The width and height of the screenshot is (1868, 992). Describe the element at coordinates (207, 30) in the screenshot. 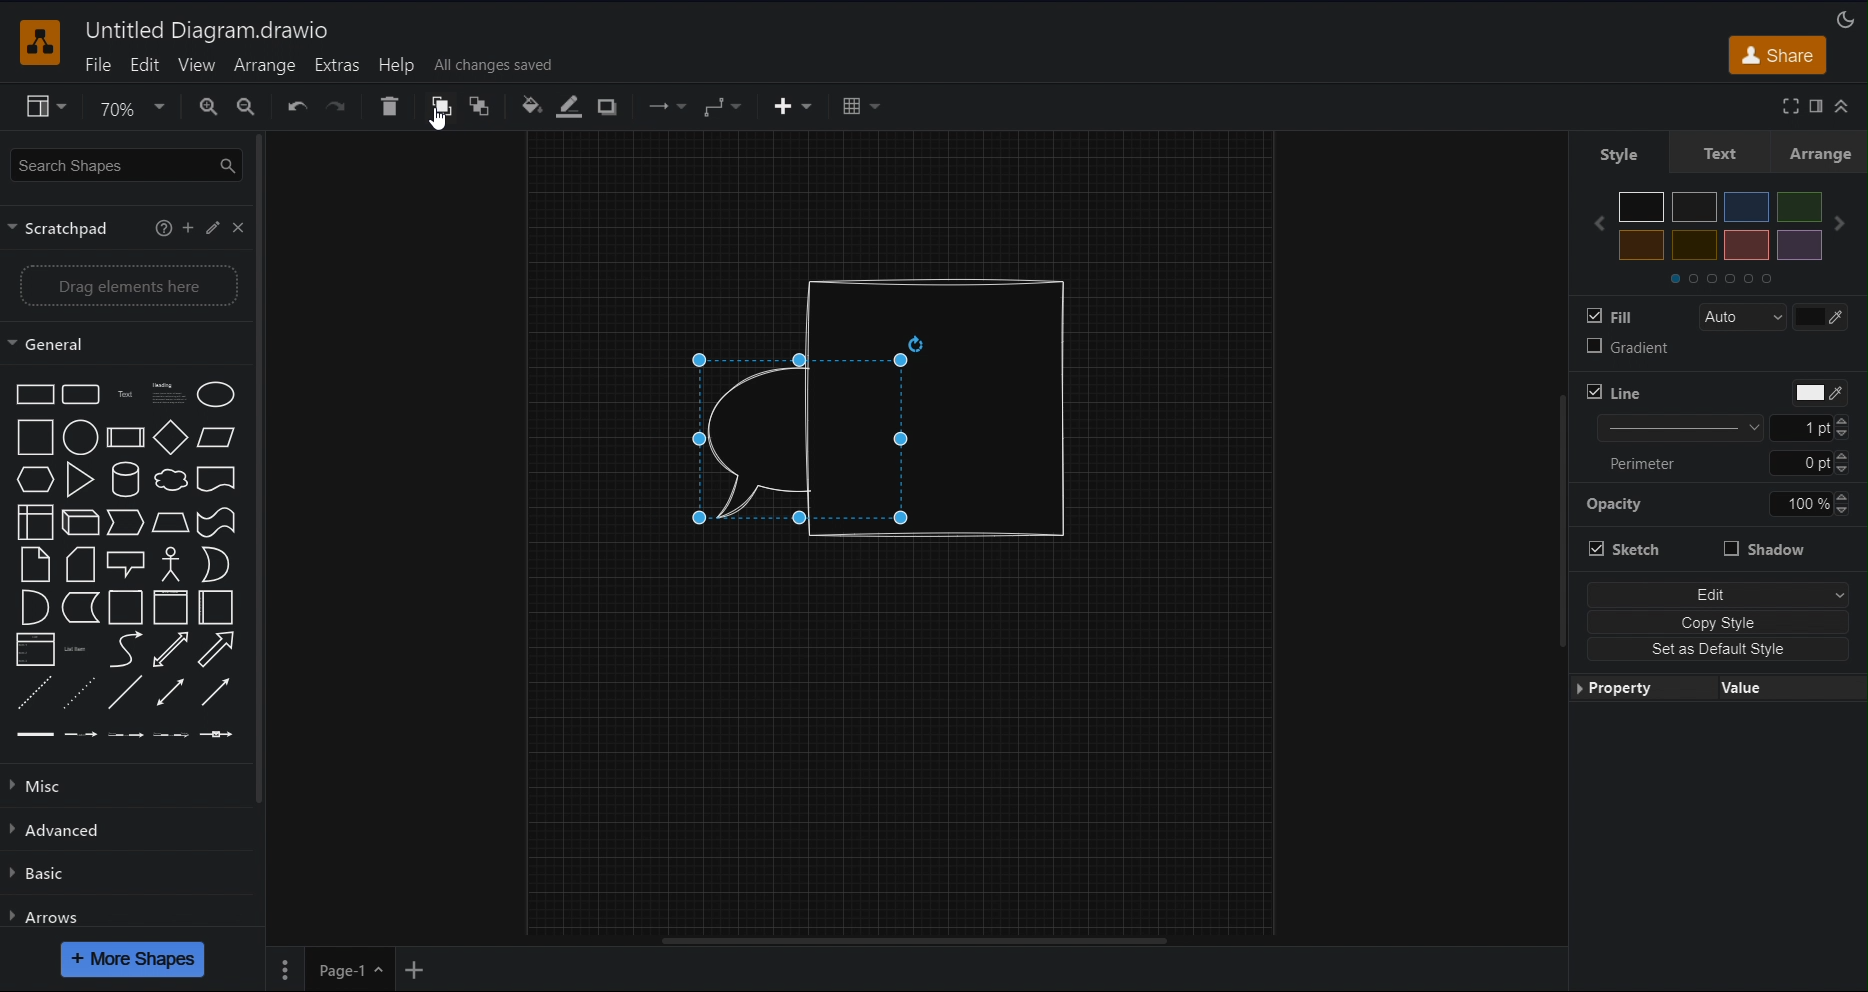

I see `Untitled Diagram.drawio` at that location.